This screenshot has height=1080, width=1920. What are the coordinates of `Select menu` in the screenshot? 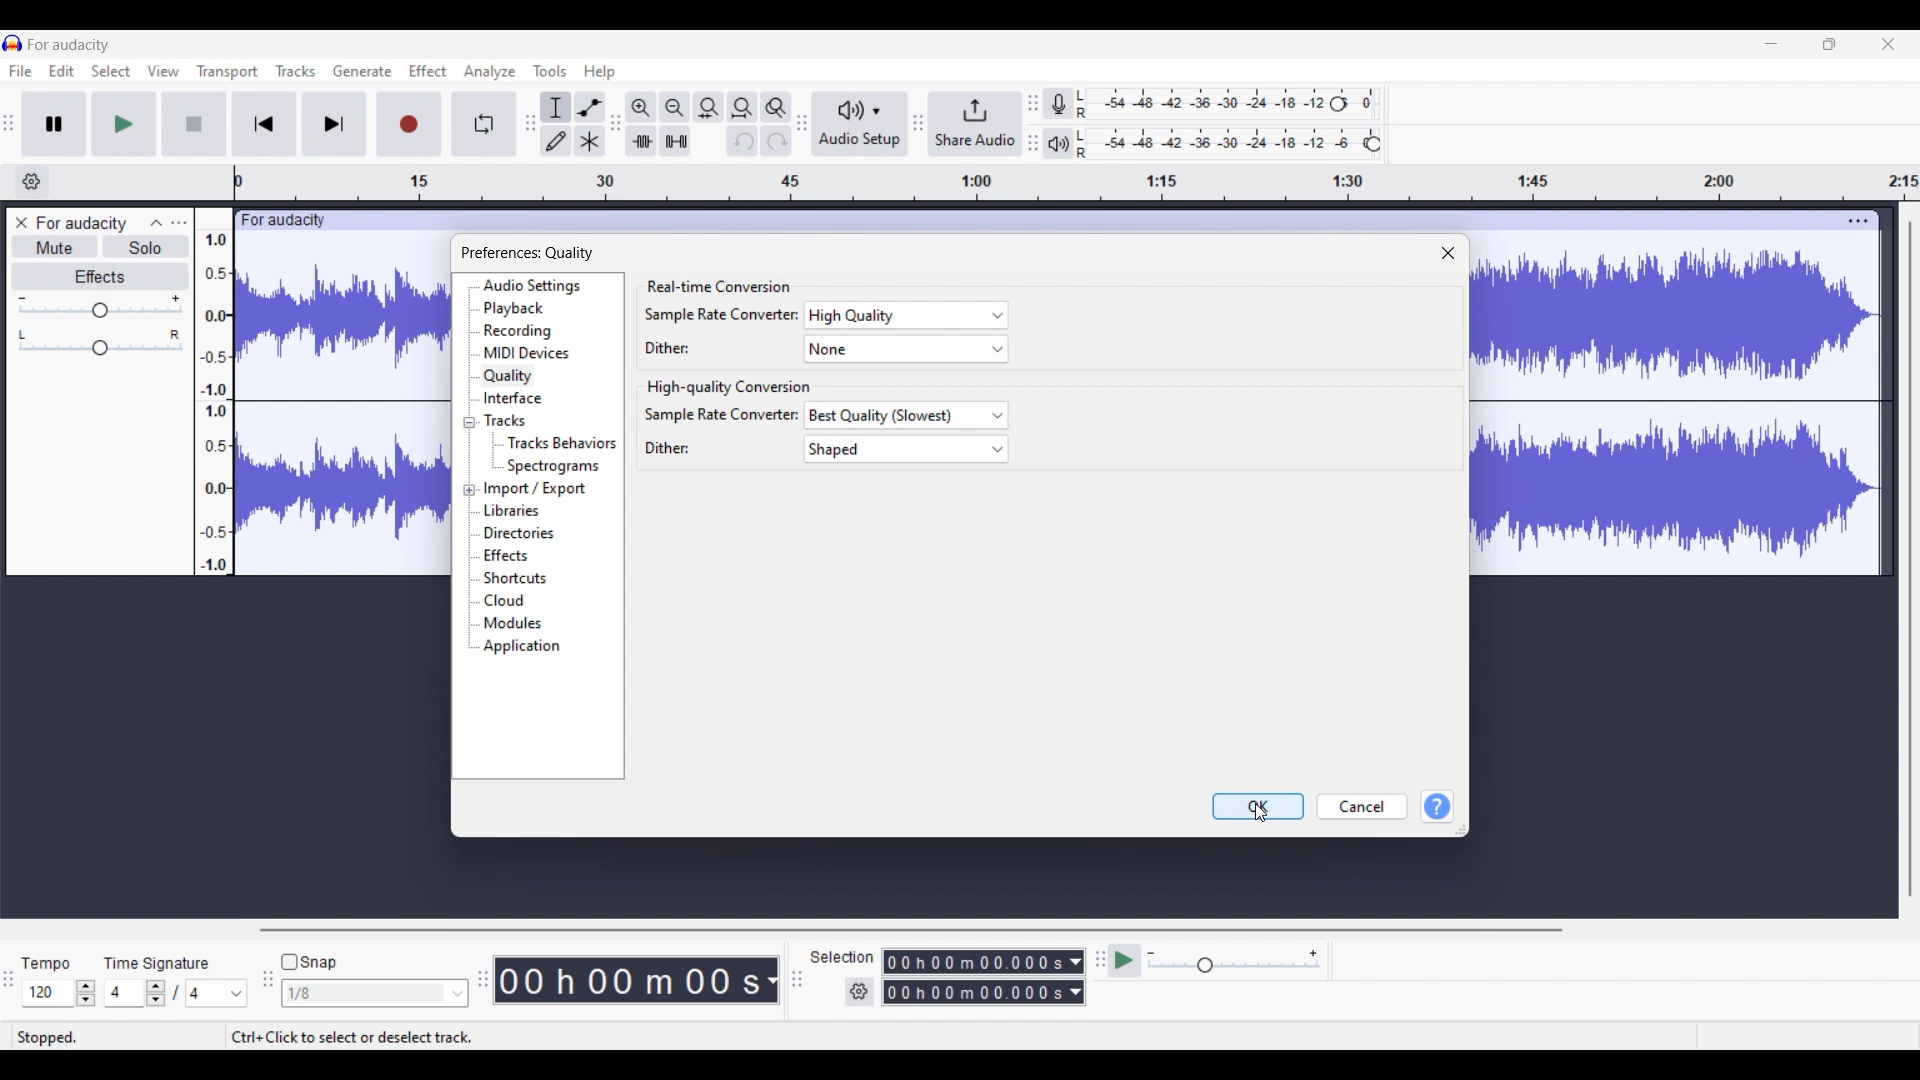 It's located at (111, 70).